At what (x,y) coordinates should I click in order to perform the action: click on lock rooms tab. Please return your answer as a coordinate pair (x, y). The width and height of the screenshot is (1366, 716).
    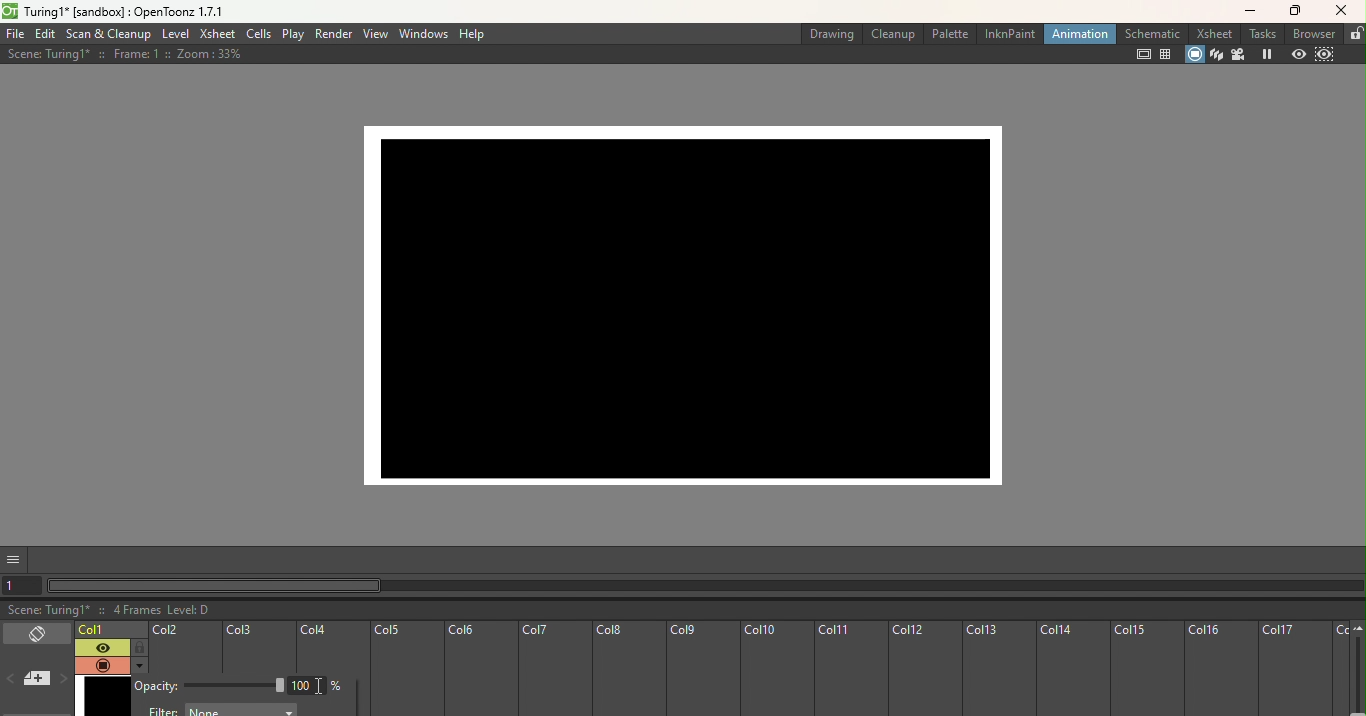
    Looking at the image, I should click on (1354, 32).